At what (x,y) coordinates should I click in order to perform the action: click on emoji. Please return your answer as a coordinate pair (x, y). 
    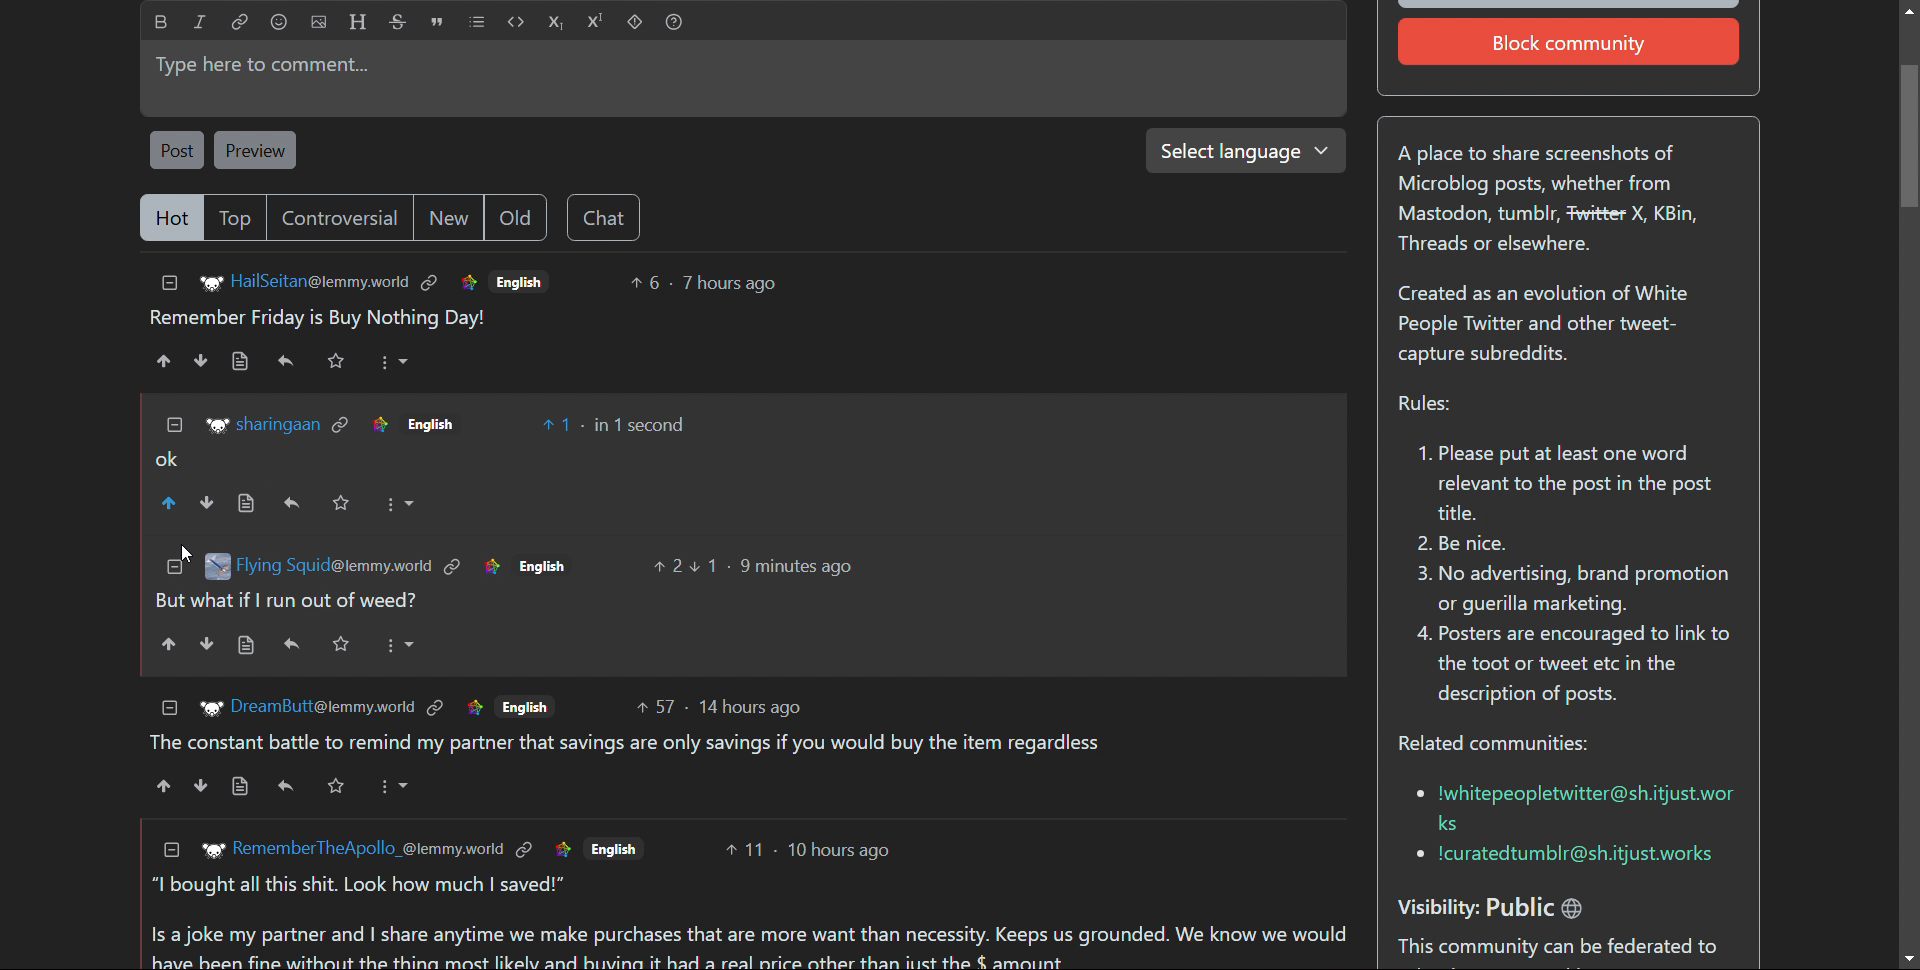
    Looking at the image, I should click on (278, 22).